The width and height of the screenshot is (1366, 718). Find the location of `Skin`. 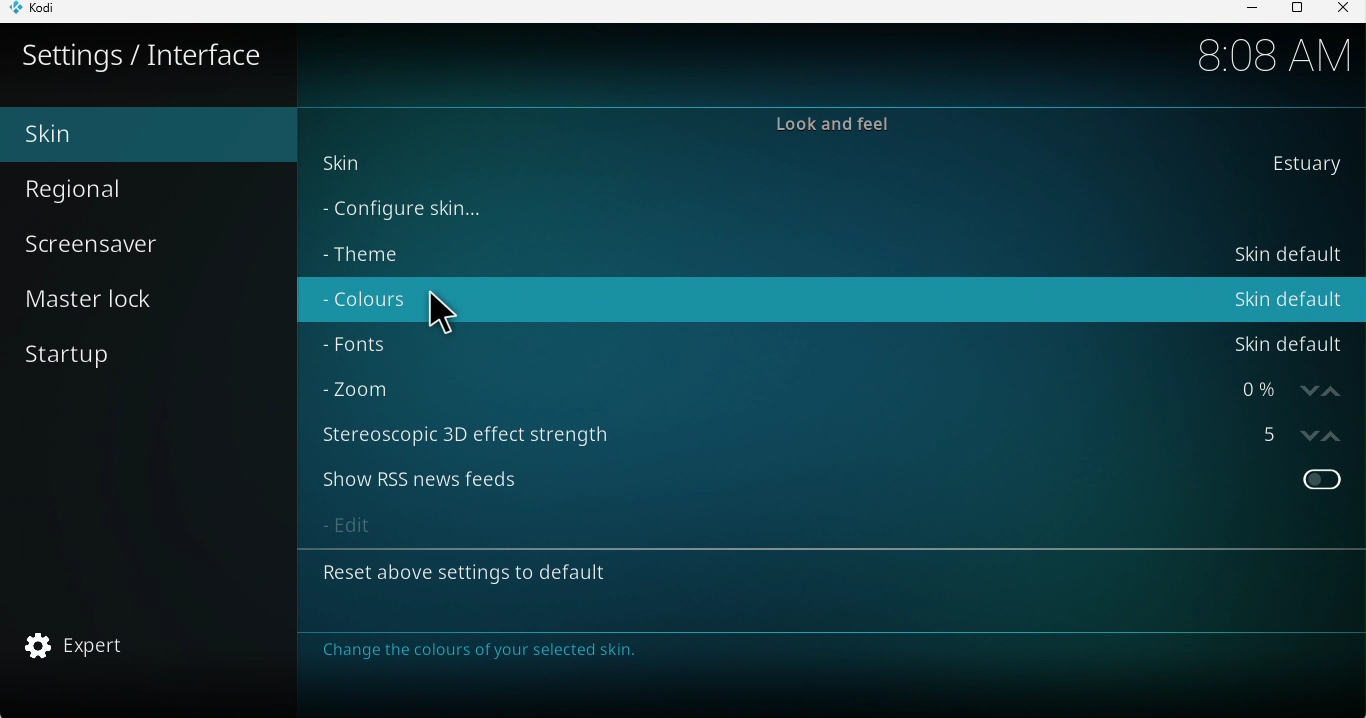

Skin is located at coordinates (138, 134).